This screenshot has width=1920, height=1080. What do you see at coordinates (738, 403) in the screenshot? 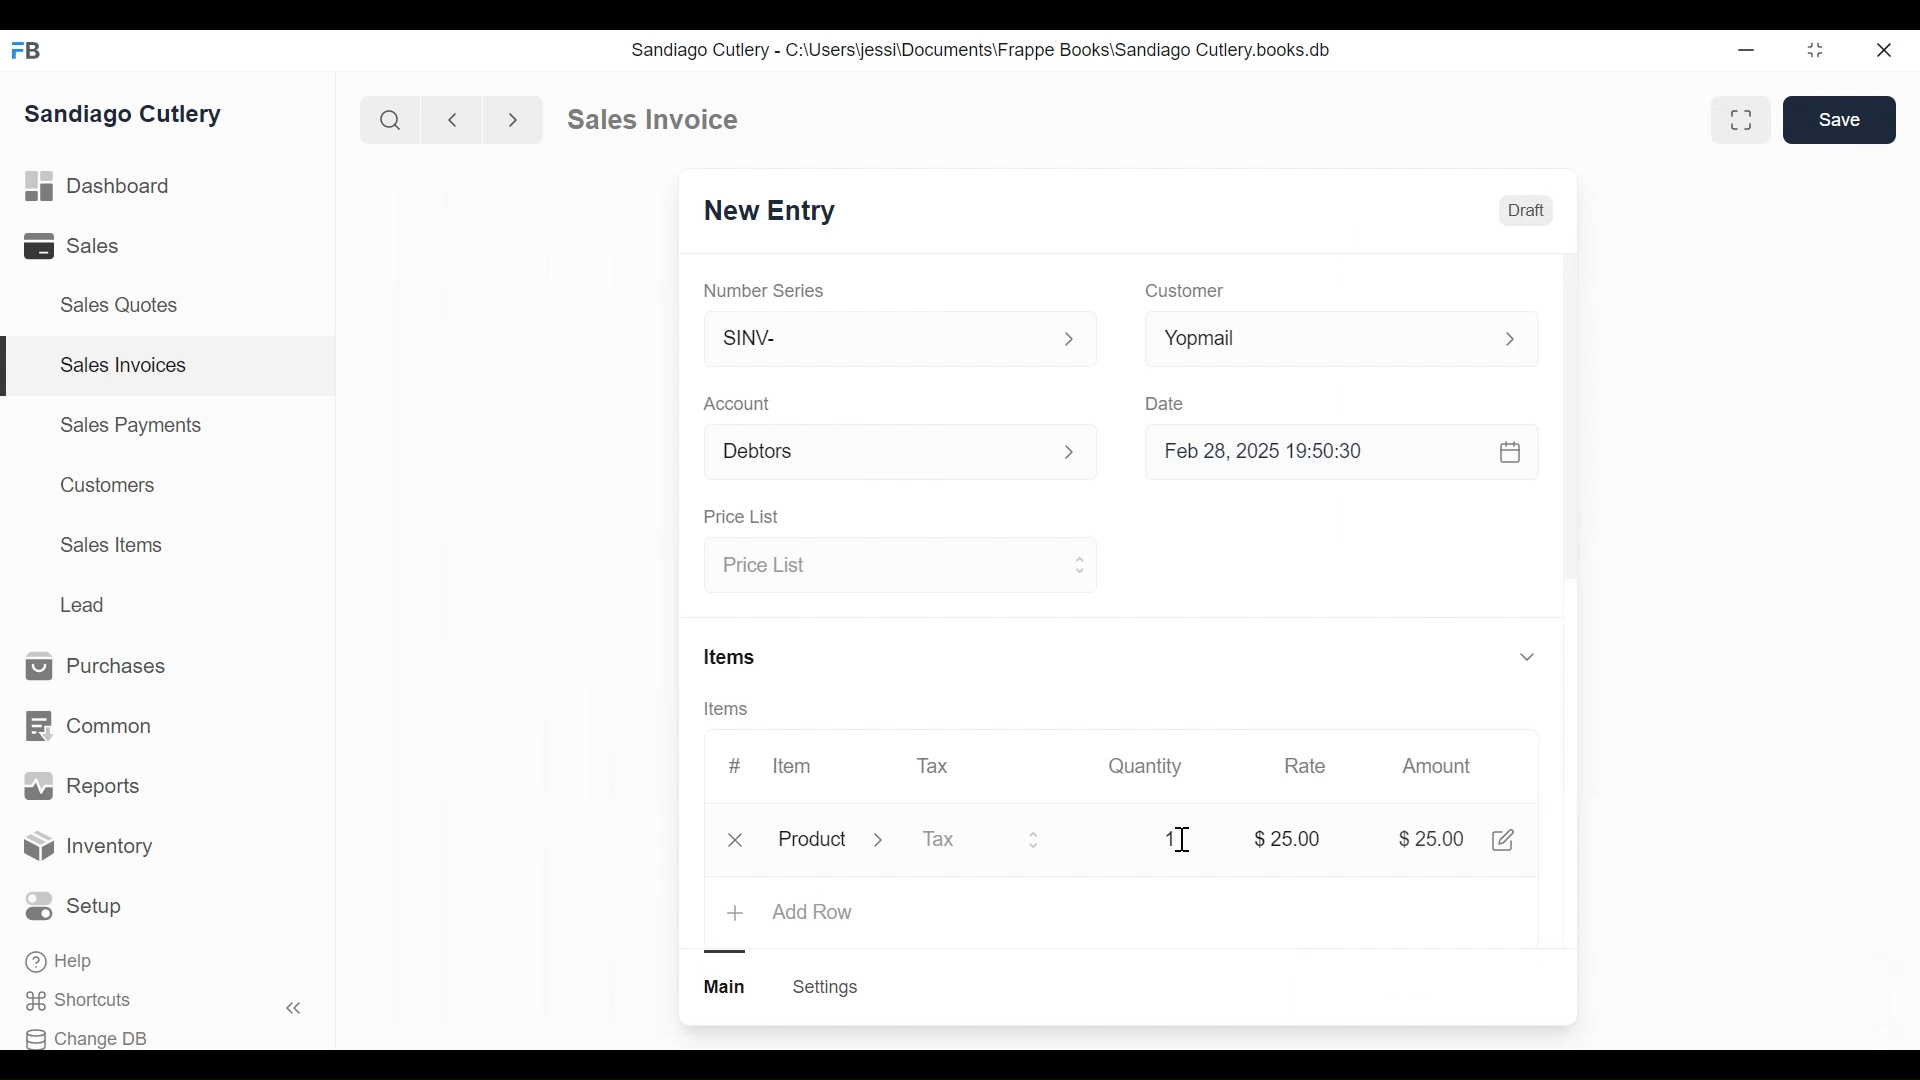
I see `Account` at bounding box center [738, 403].